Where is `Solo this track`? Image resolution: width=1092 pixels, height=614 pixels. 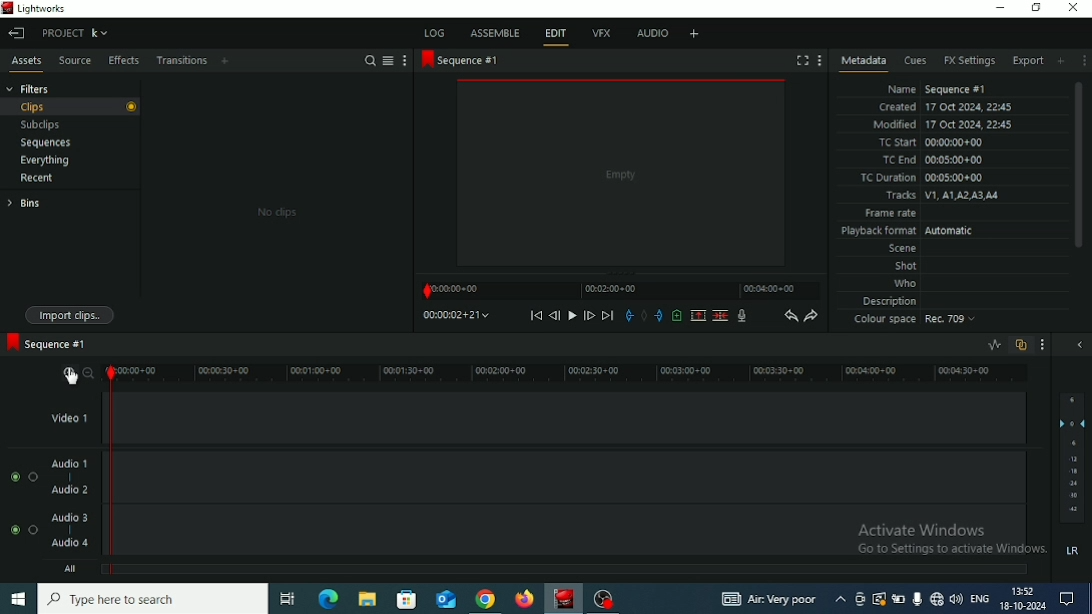 Solo this track is located at coordinates (33, 529).